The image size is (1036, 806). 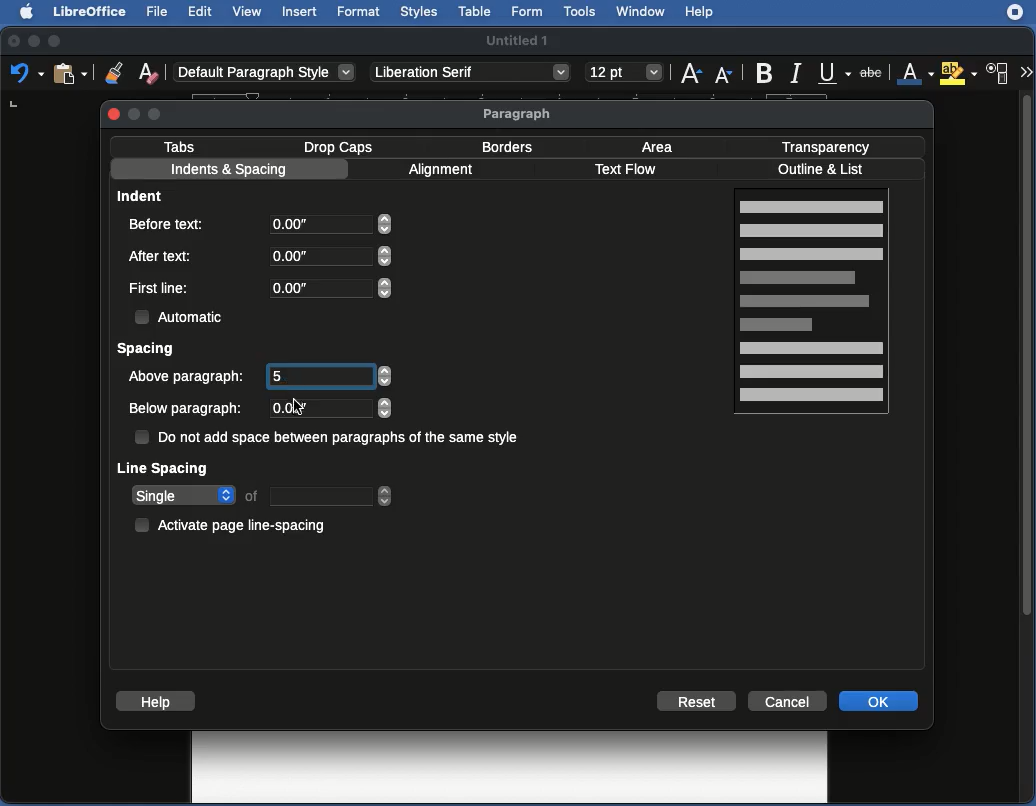 I want to click on Undo, so click(x=26, y=74).